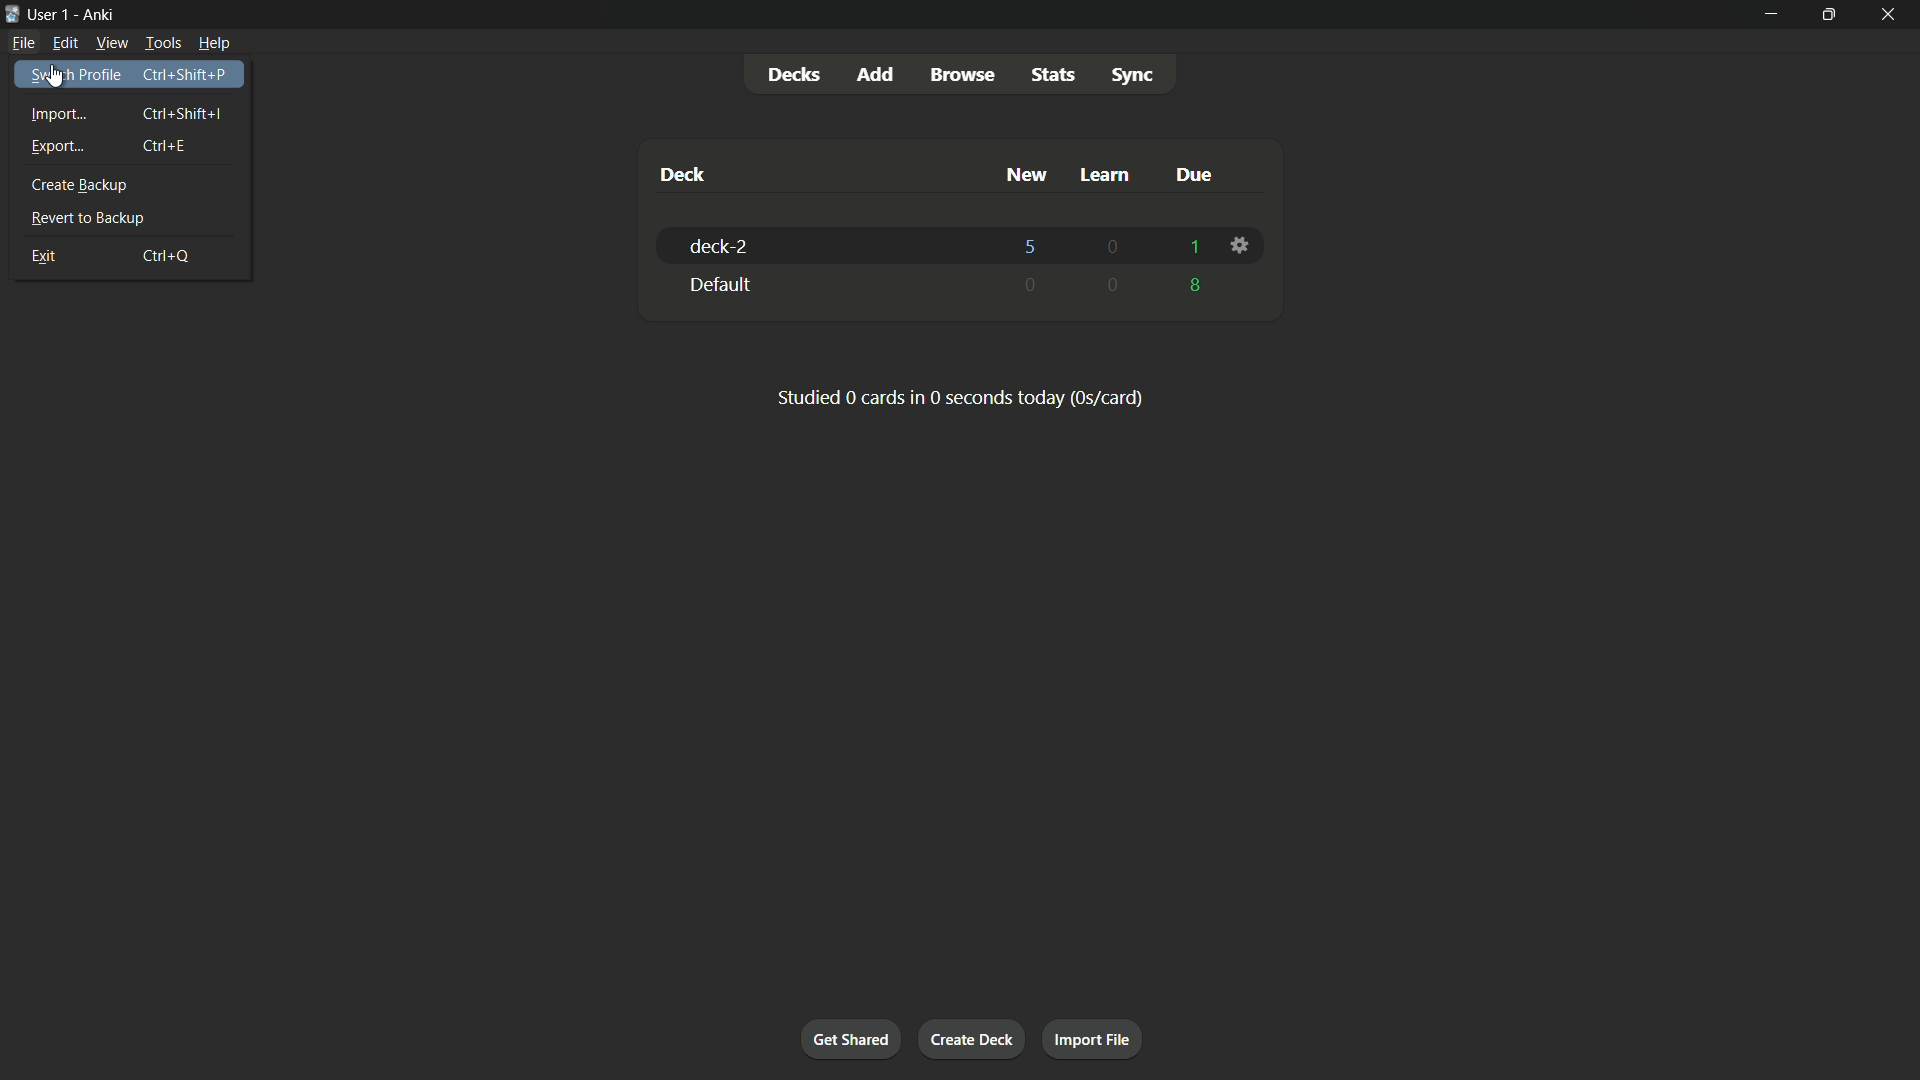  I want to click on 0, so click(1113, 285).